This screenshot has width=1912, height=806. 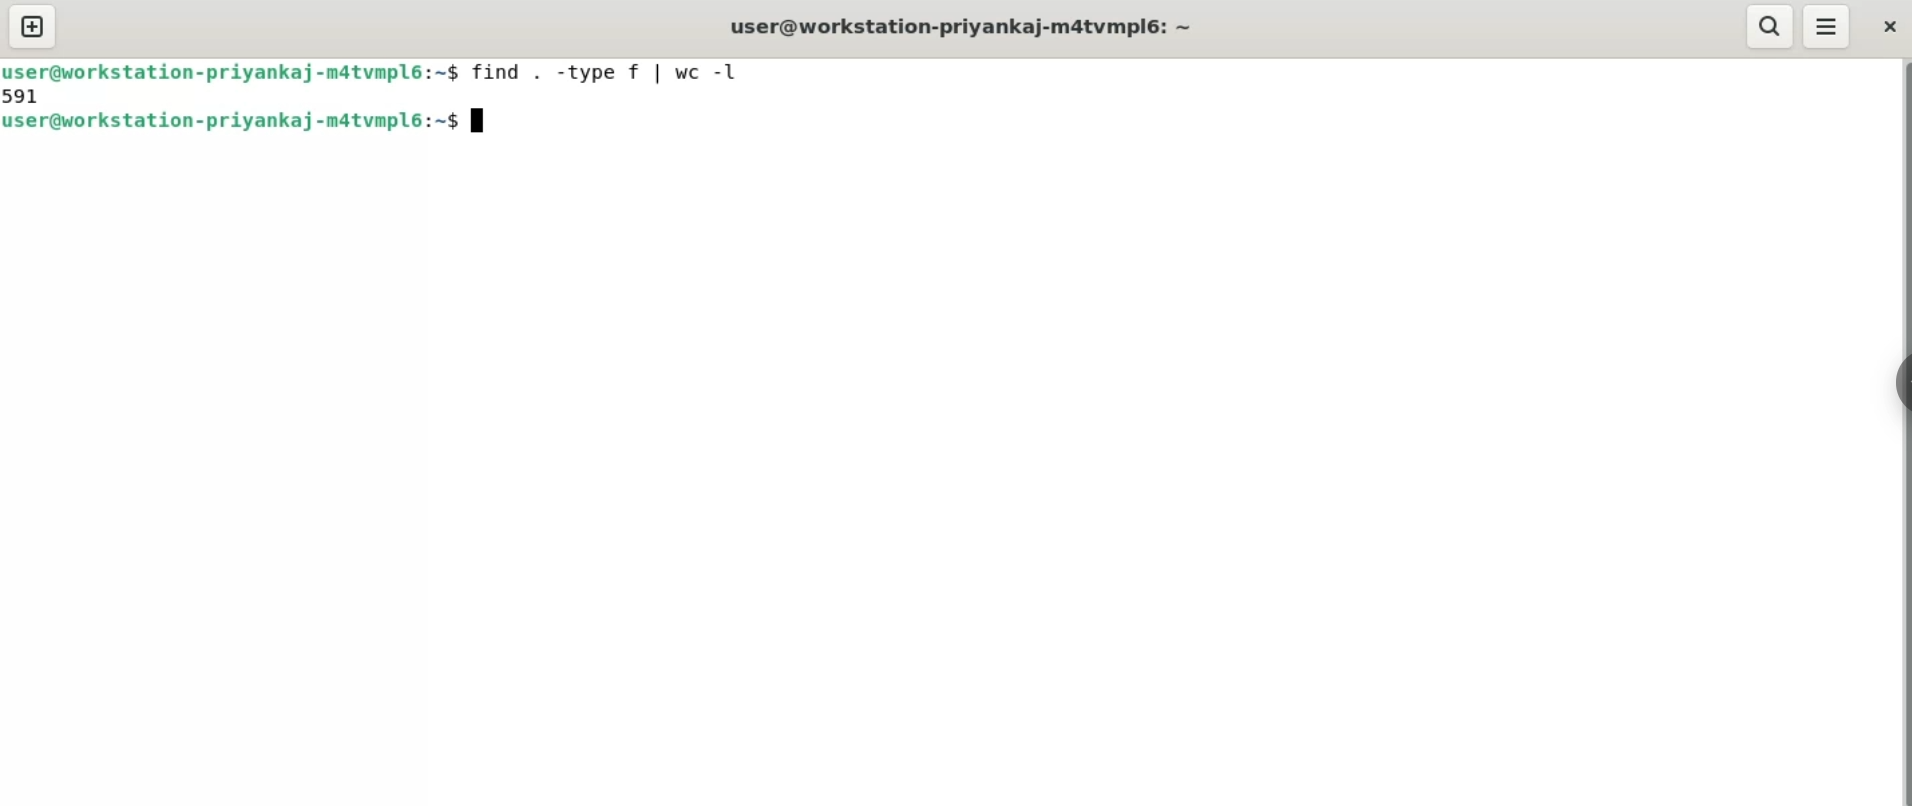 I want to click on new tab, so click(x=34, y=27).